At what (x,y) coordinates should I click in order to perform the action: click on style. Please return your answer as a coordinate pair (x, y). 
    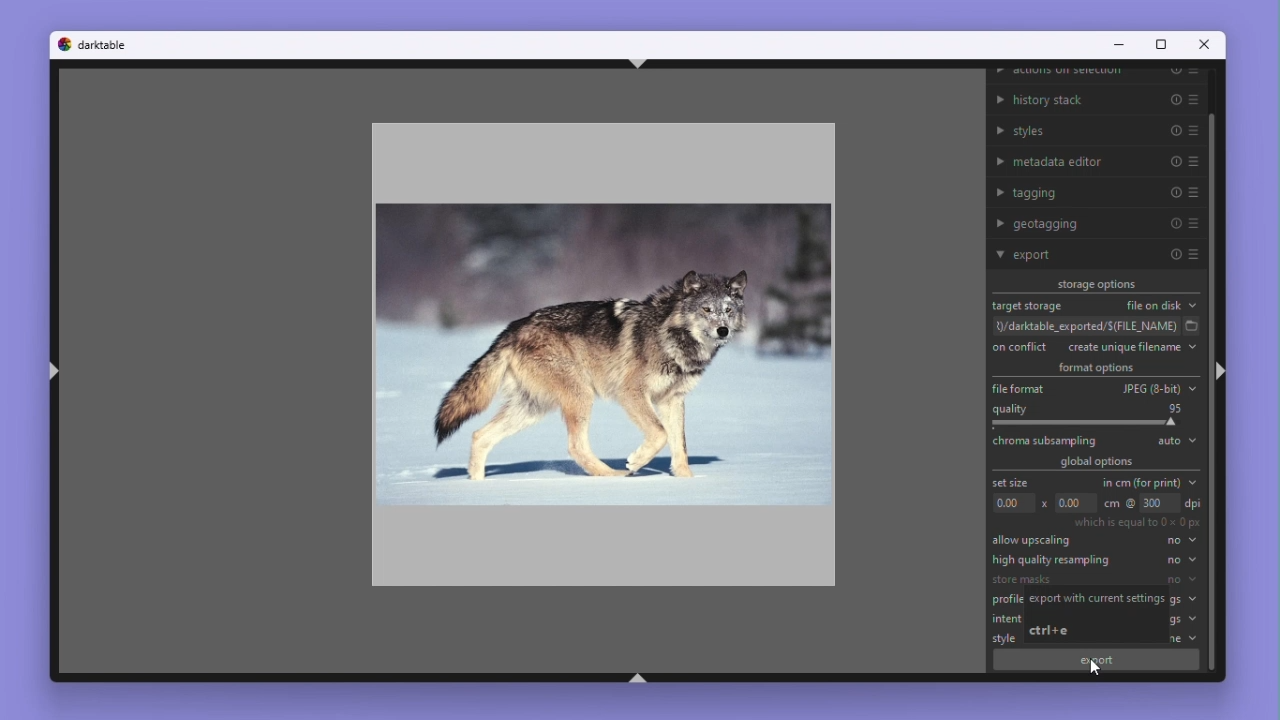
    Looking at the image, I should click on (1003, 638).